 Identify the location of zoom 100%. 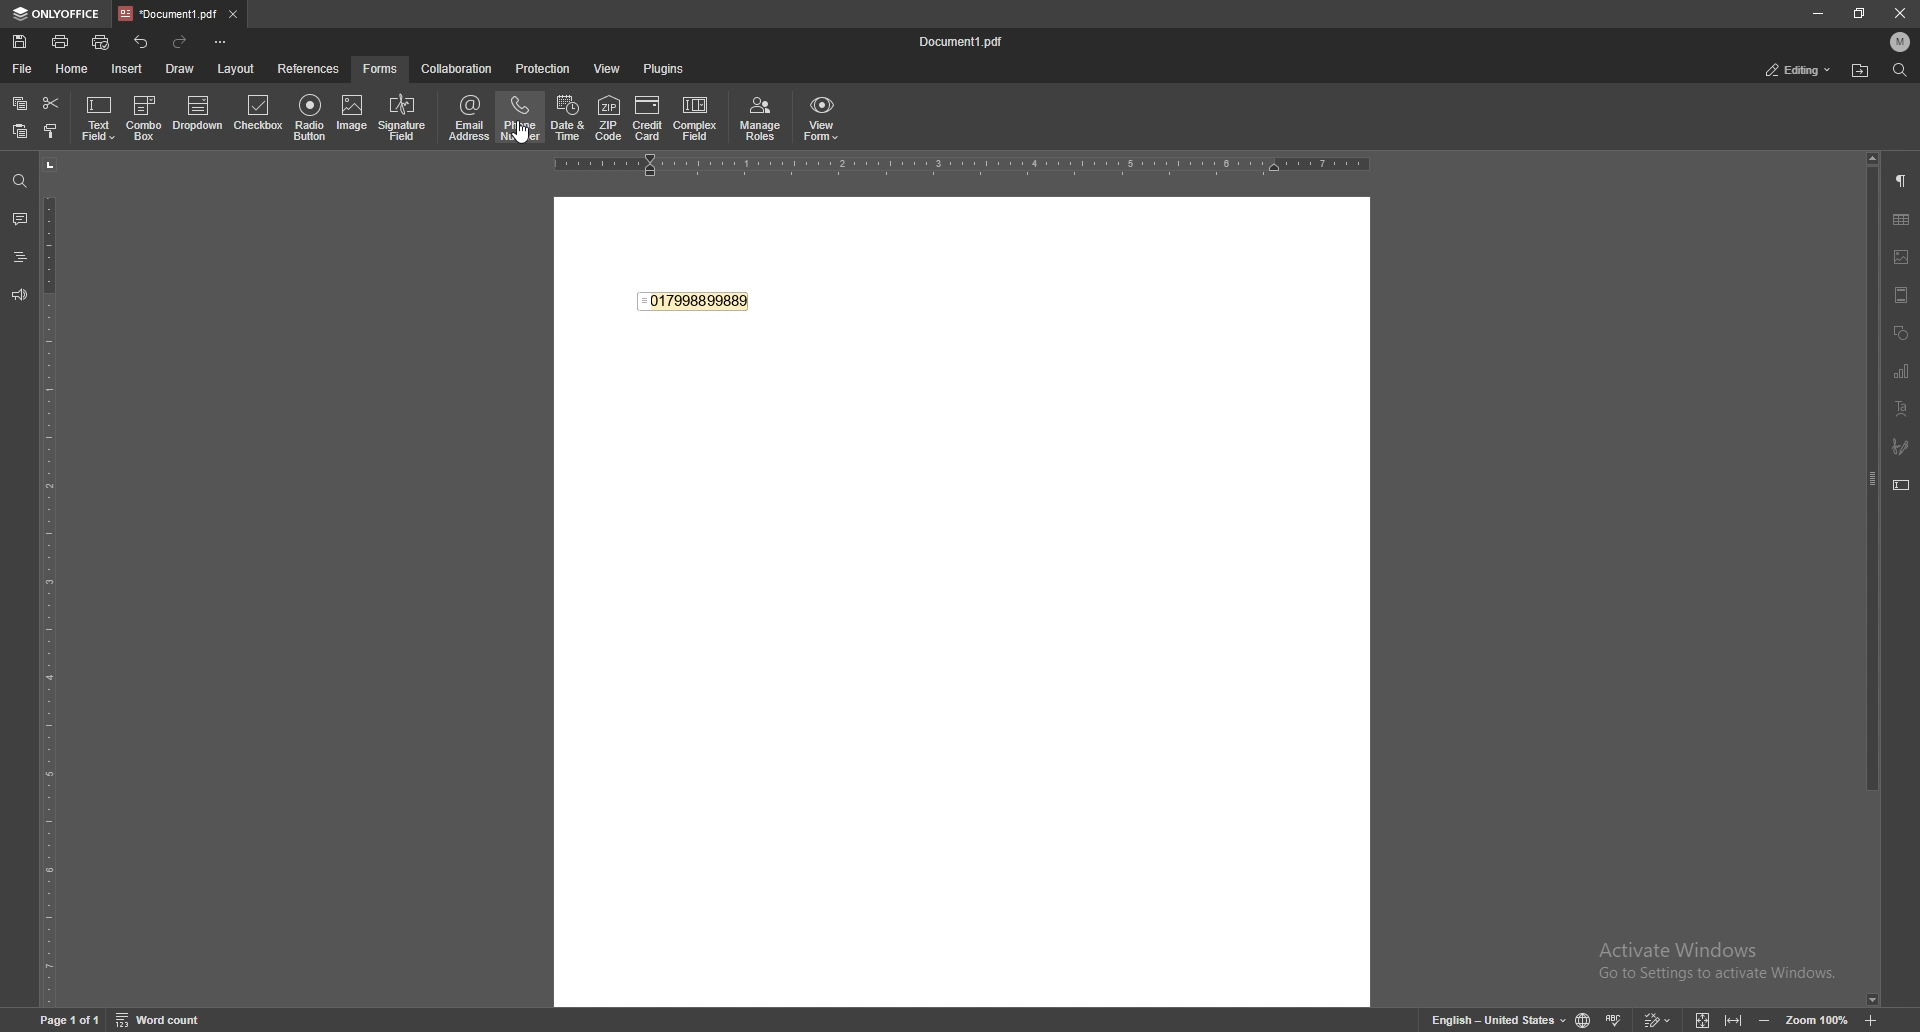
(1816, 1021).